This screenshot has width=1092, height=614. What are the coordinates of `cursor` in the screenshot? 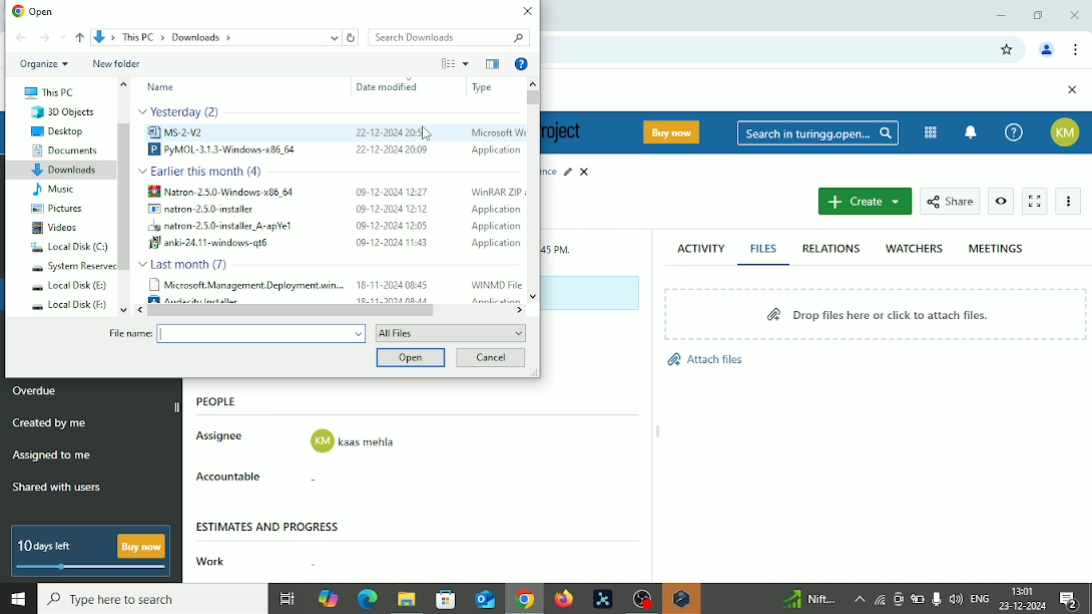 It's located at (427, 132).